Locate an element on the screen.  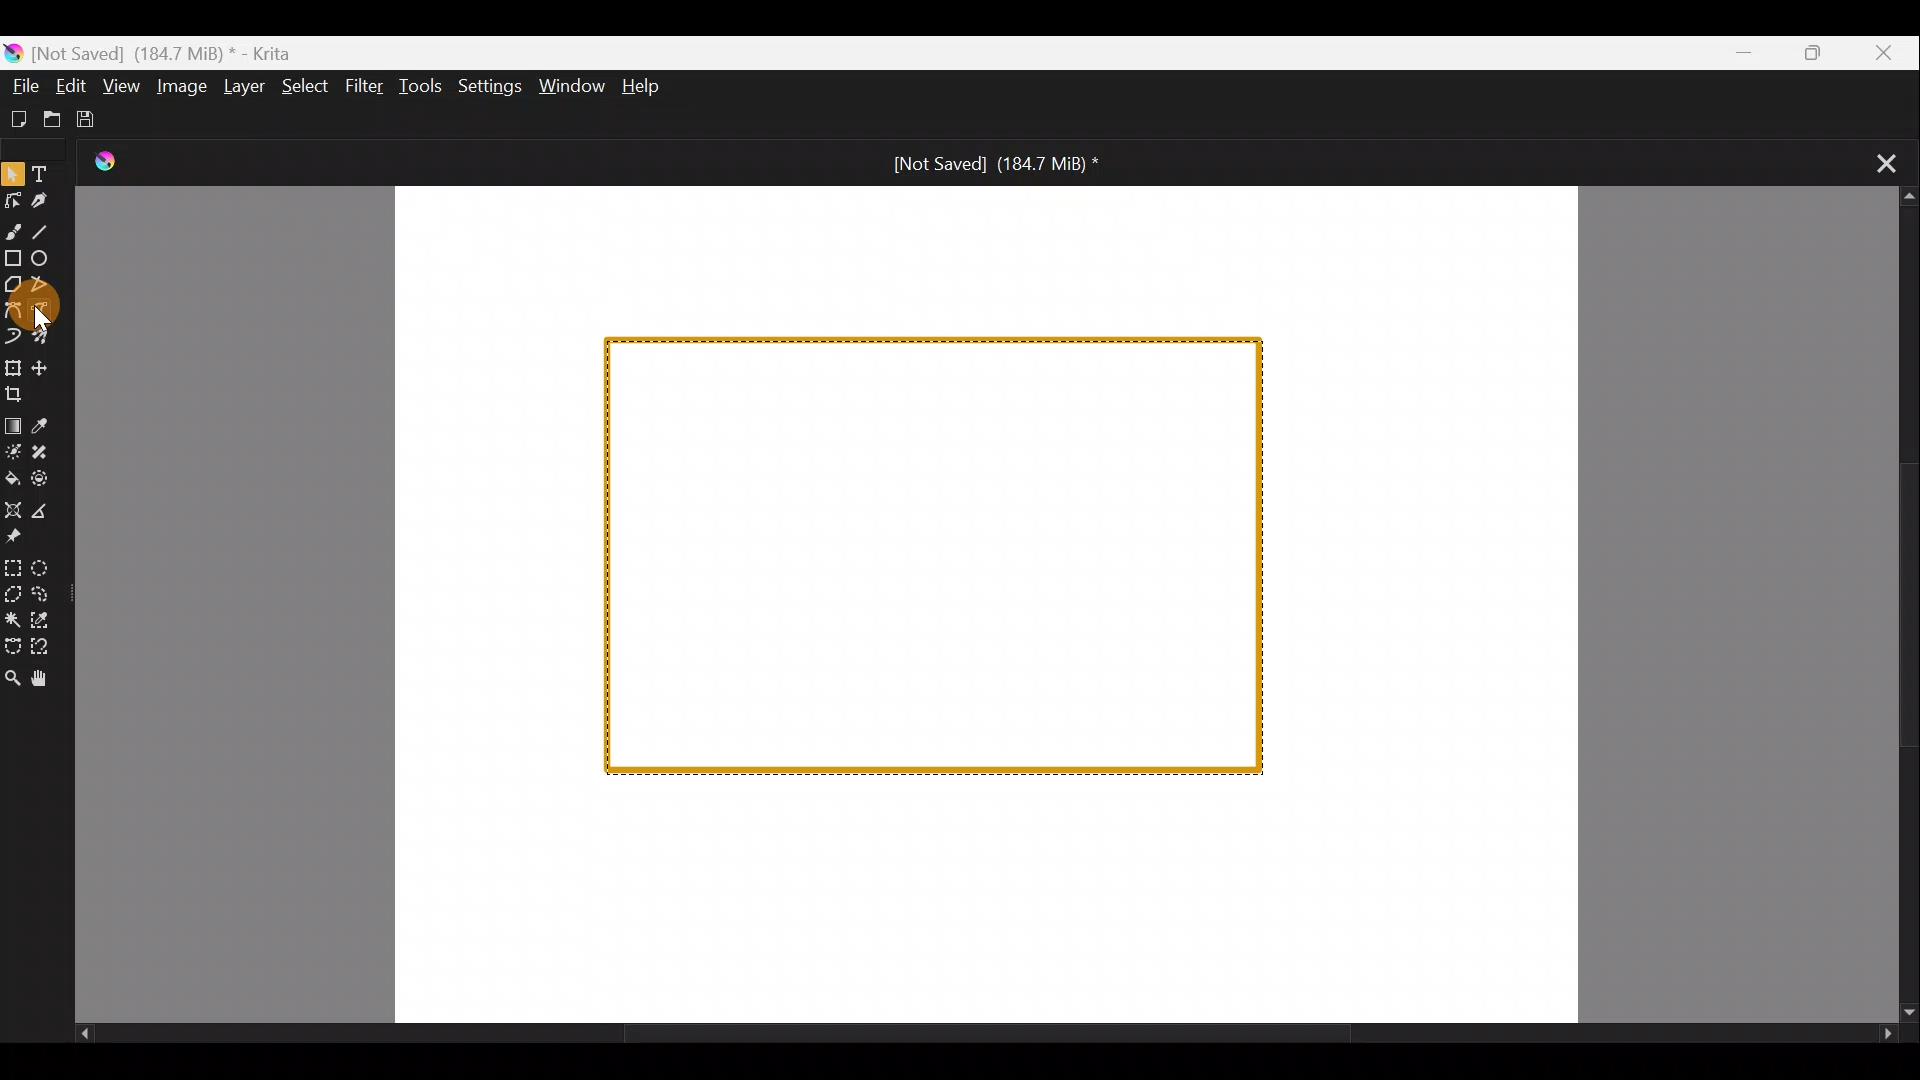
Create new document is located at coordinates (20, 119).